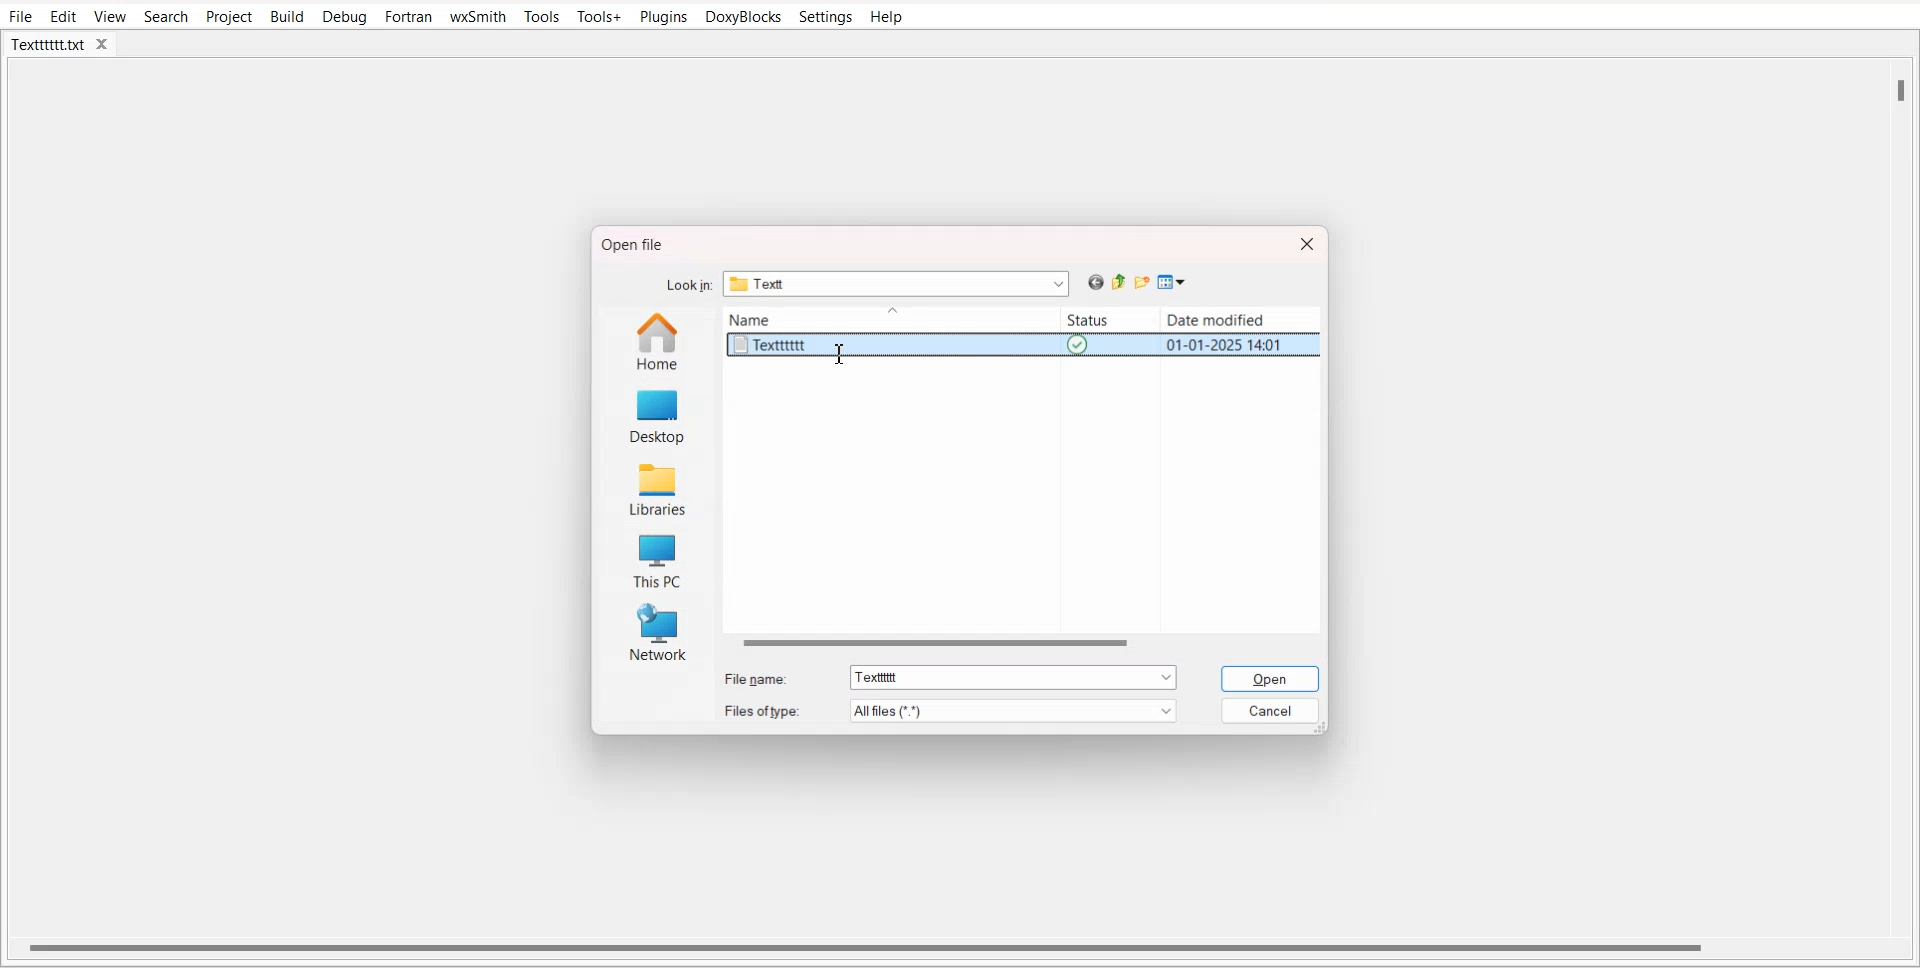  I want to click on Lock in, so click(867, 283).